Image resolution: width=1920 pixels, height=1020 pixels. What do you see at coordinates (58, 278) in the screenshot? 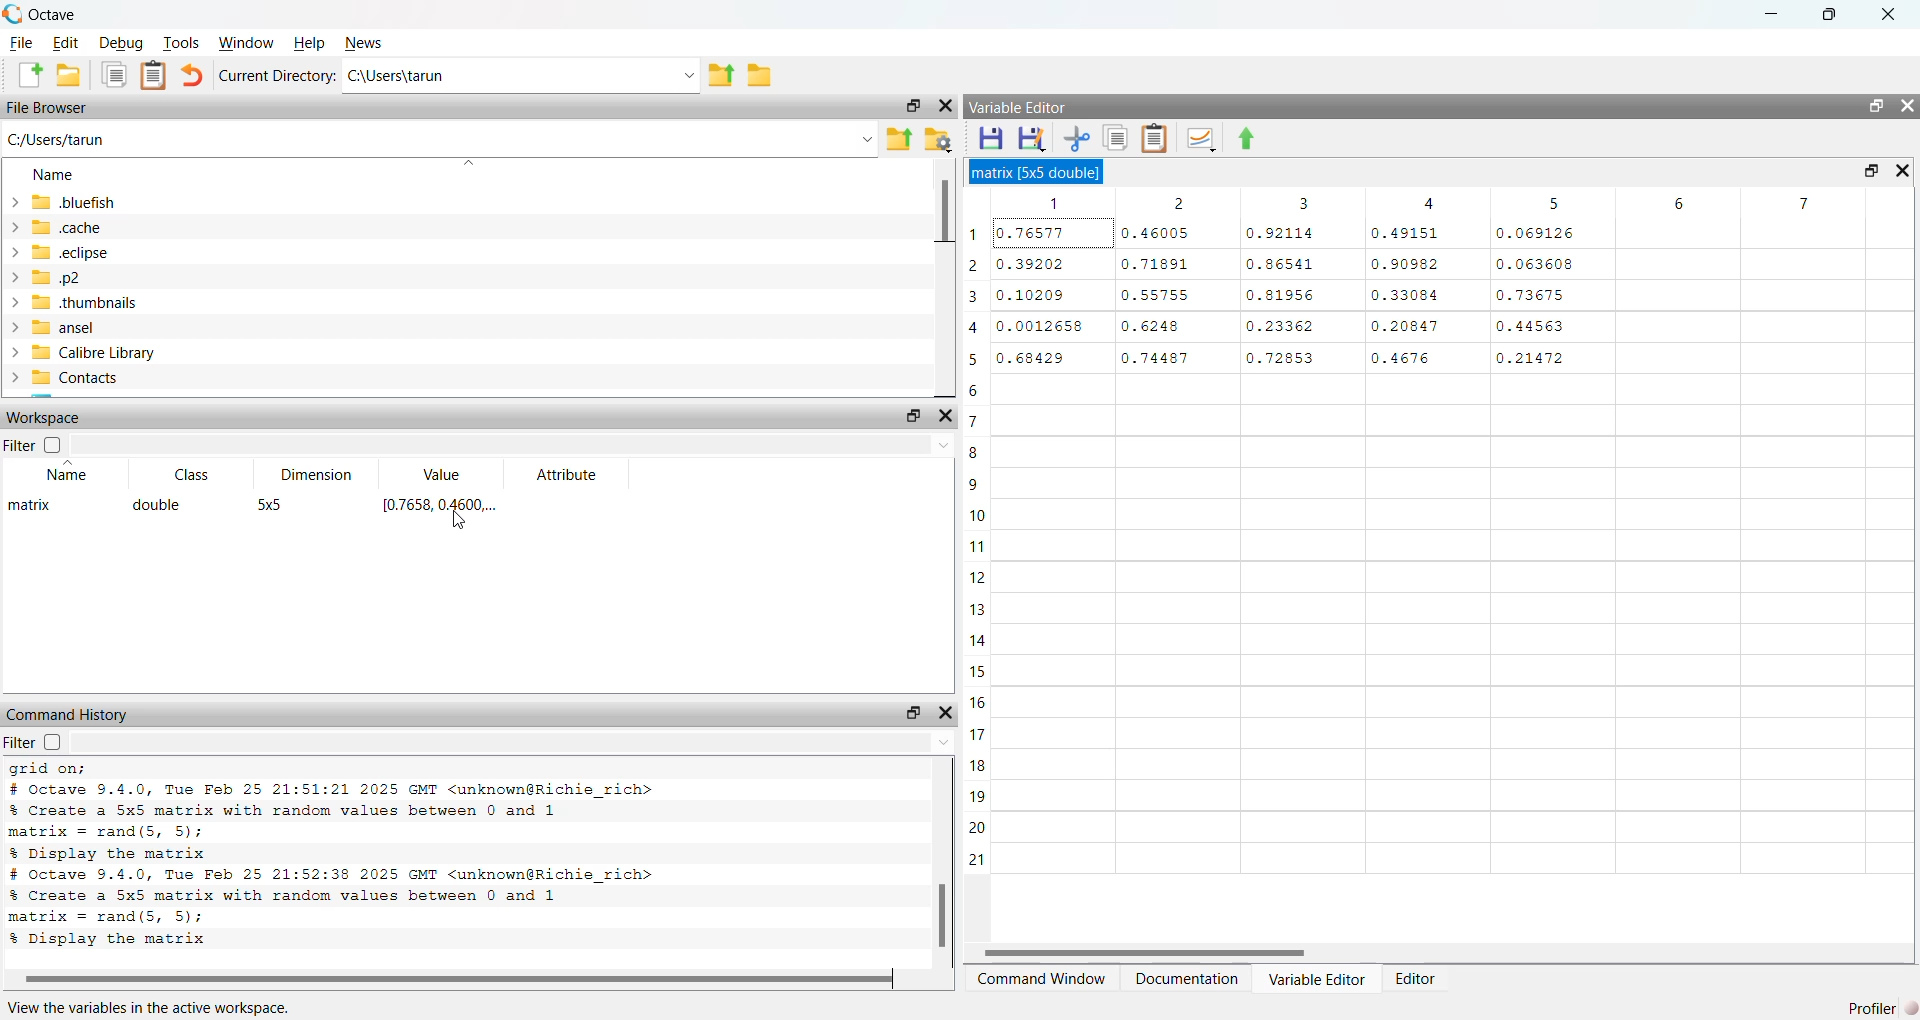
I see `p2` at bounding box center [58, 278].